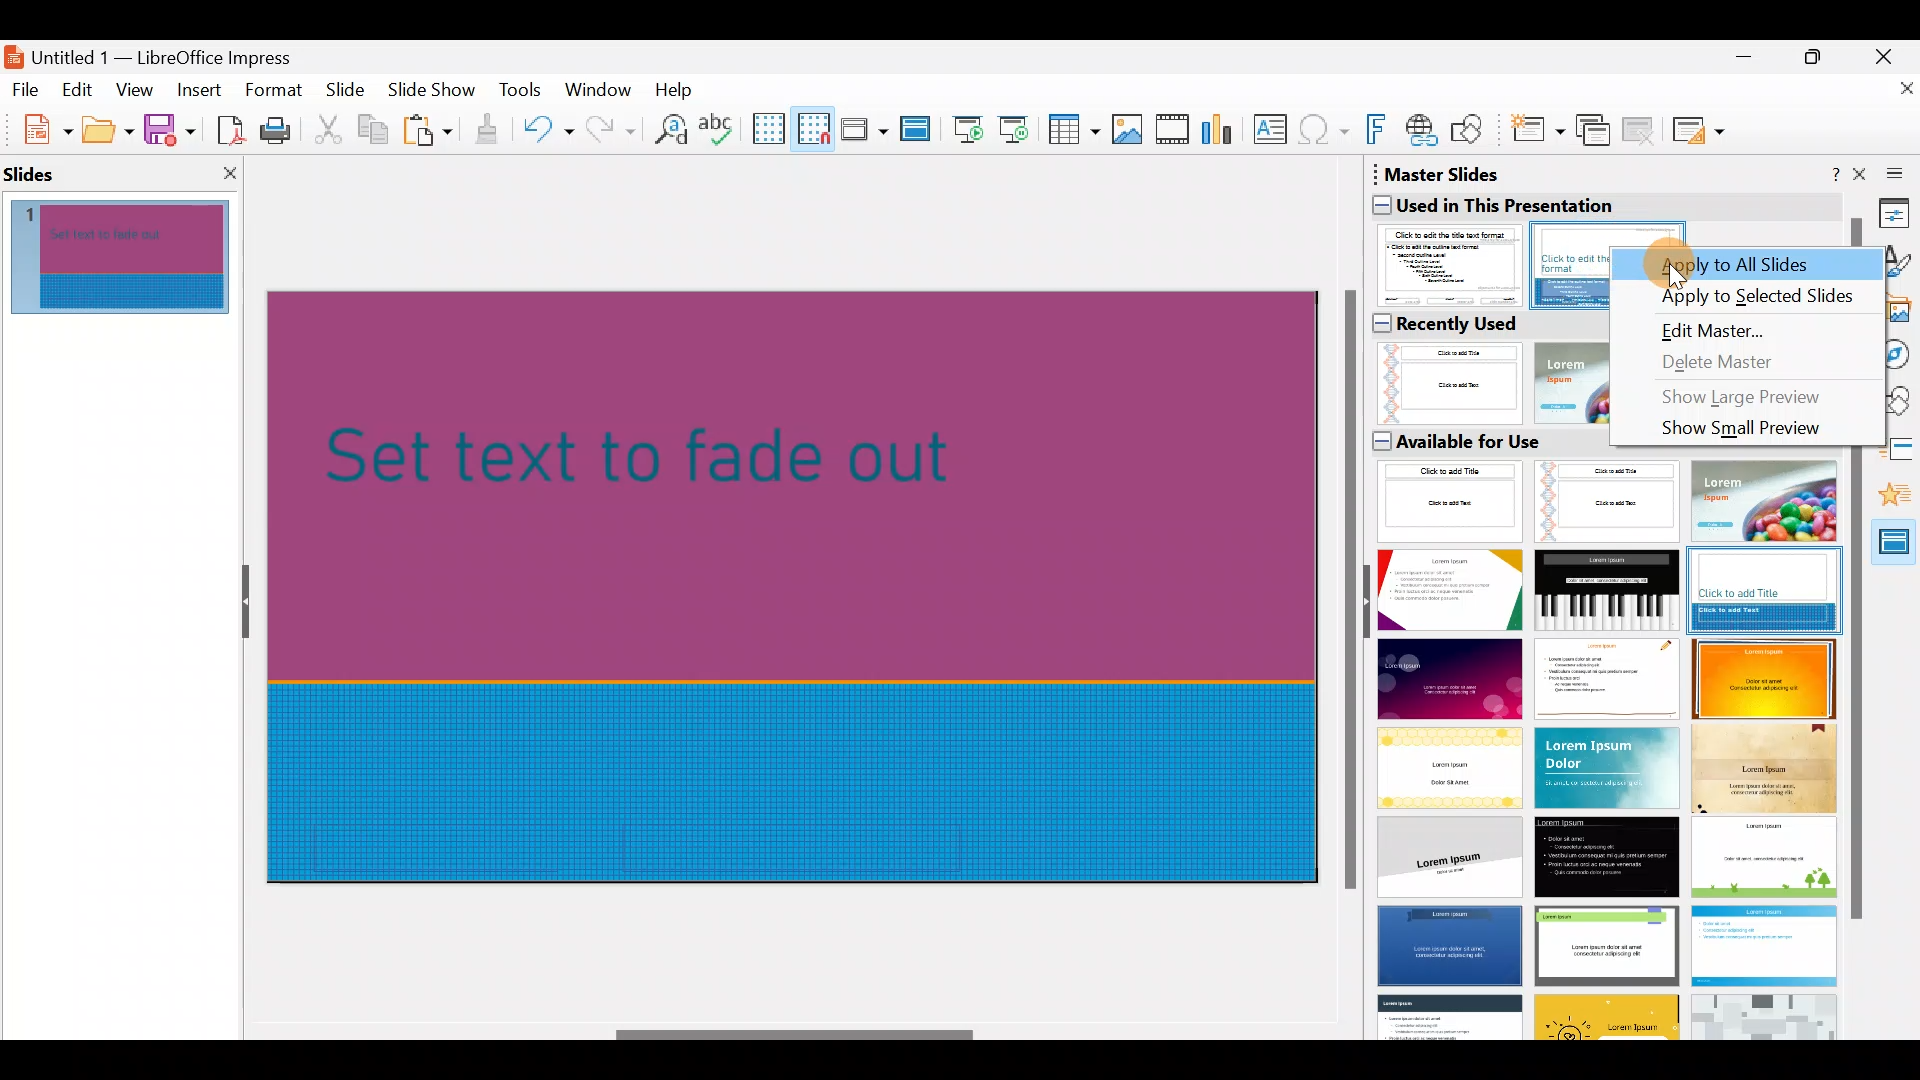 The image size is (1920, 1080). I want to click on Paste, so click(430, 133).